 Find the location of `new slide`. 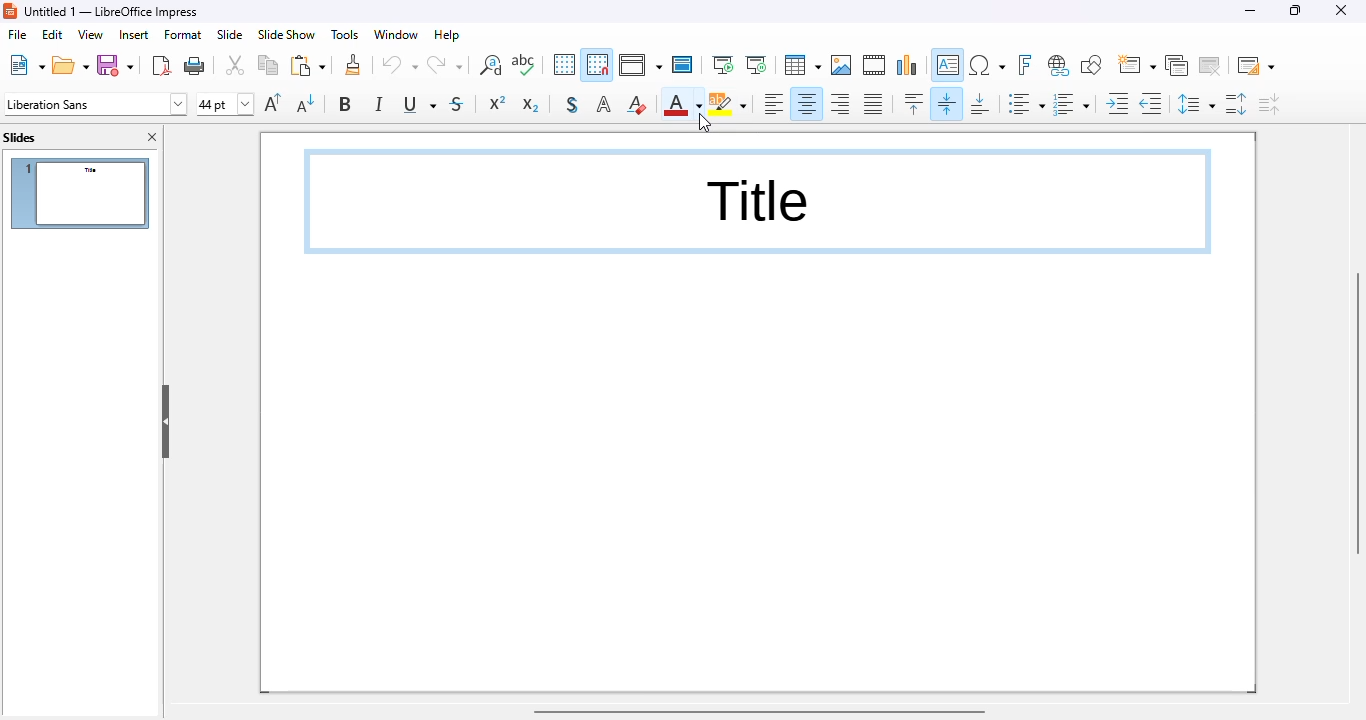

new slide is located at coordinates (1137, 65).